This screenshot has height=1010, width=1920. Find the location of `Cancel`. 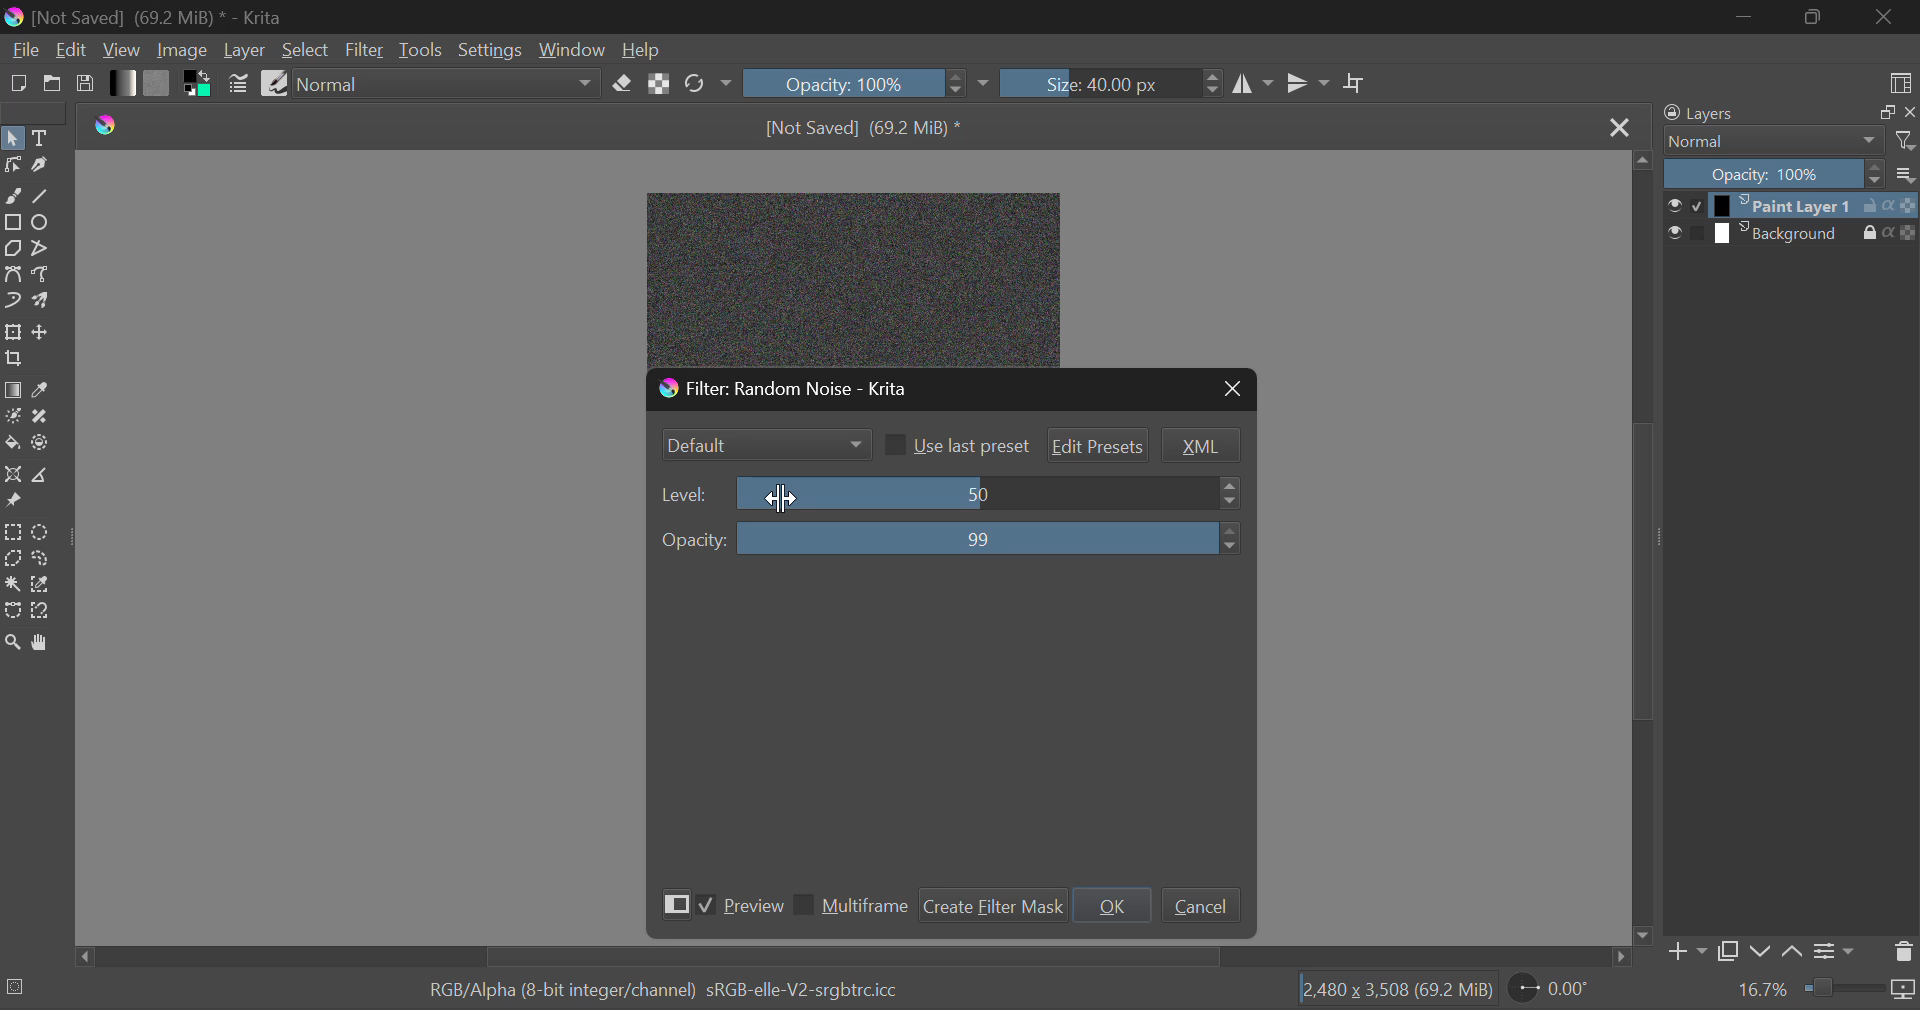

Cancel is located at coordinates (1200, 906).